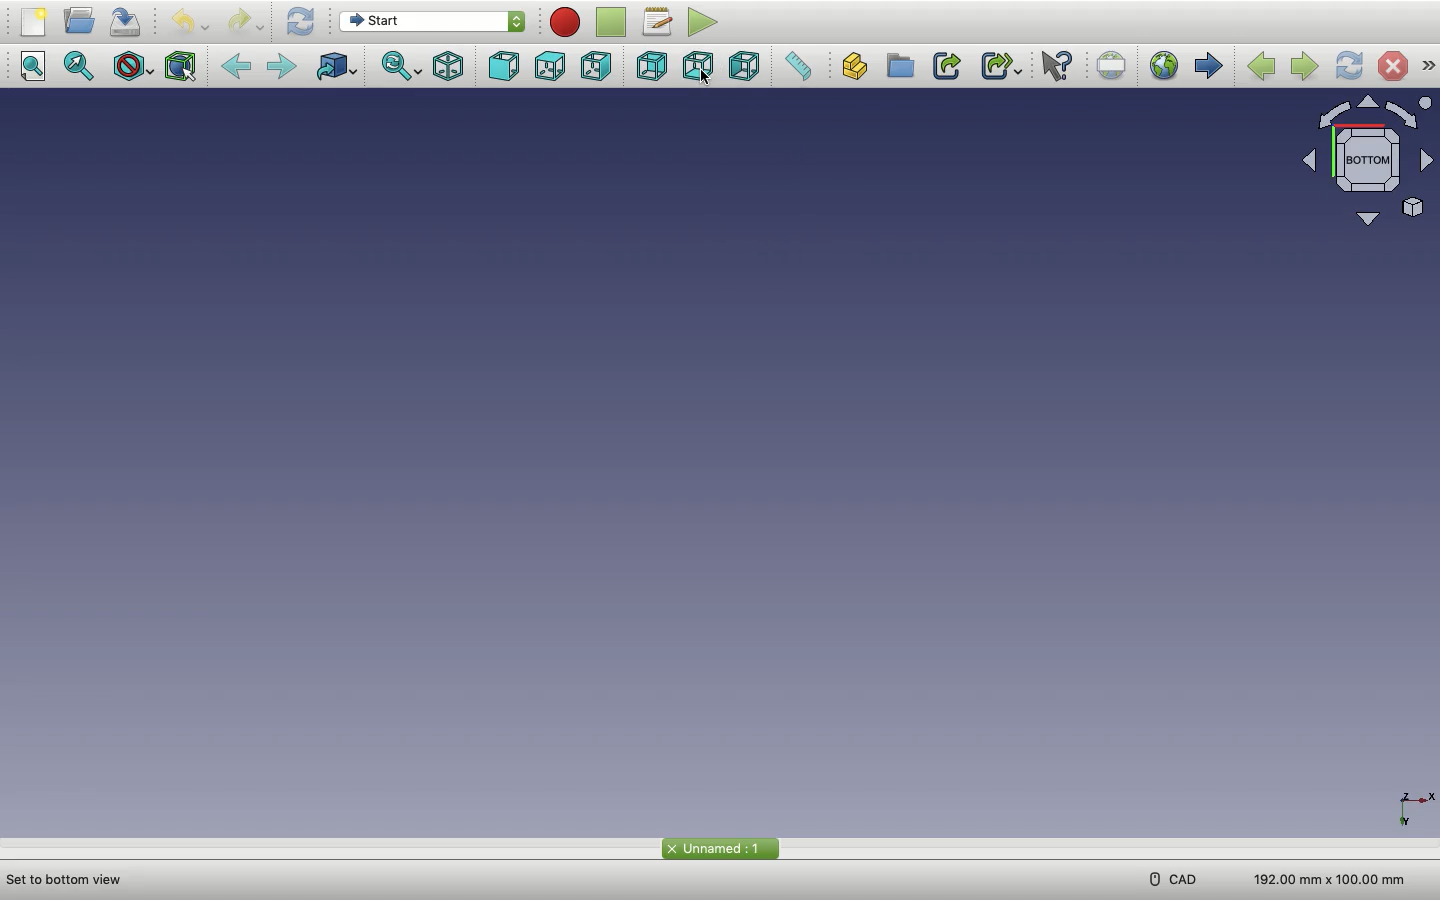 The width and height of the screenshot is (1440, 900). Describe the element at coordinates (303, 22) in the screenshot. I see `Refresh` at that location.